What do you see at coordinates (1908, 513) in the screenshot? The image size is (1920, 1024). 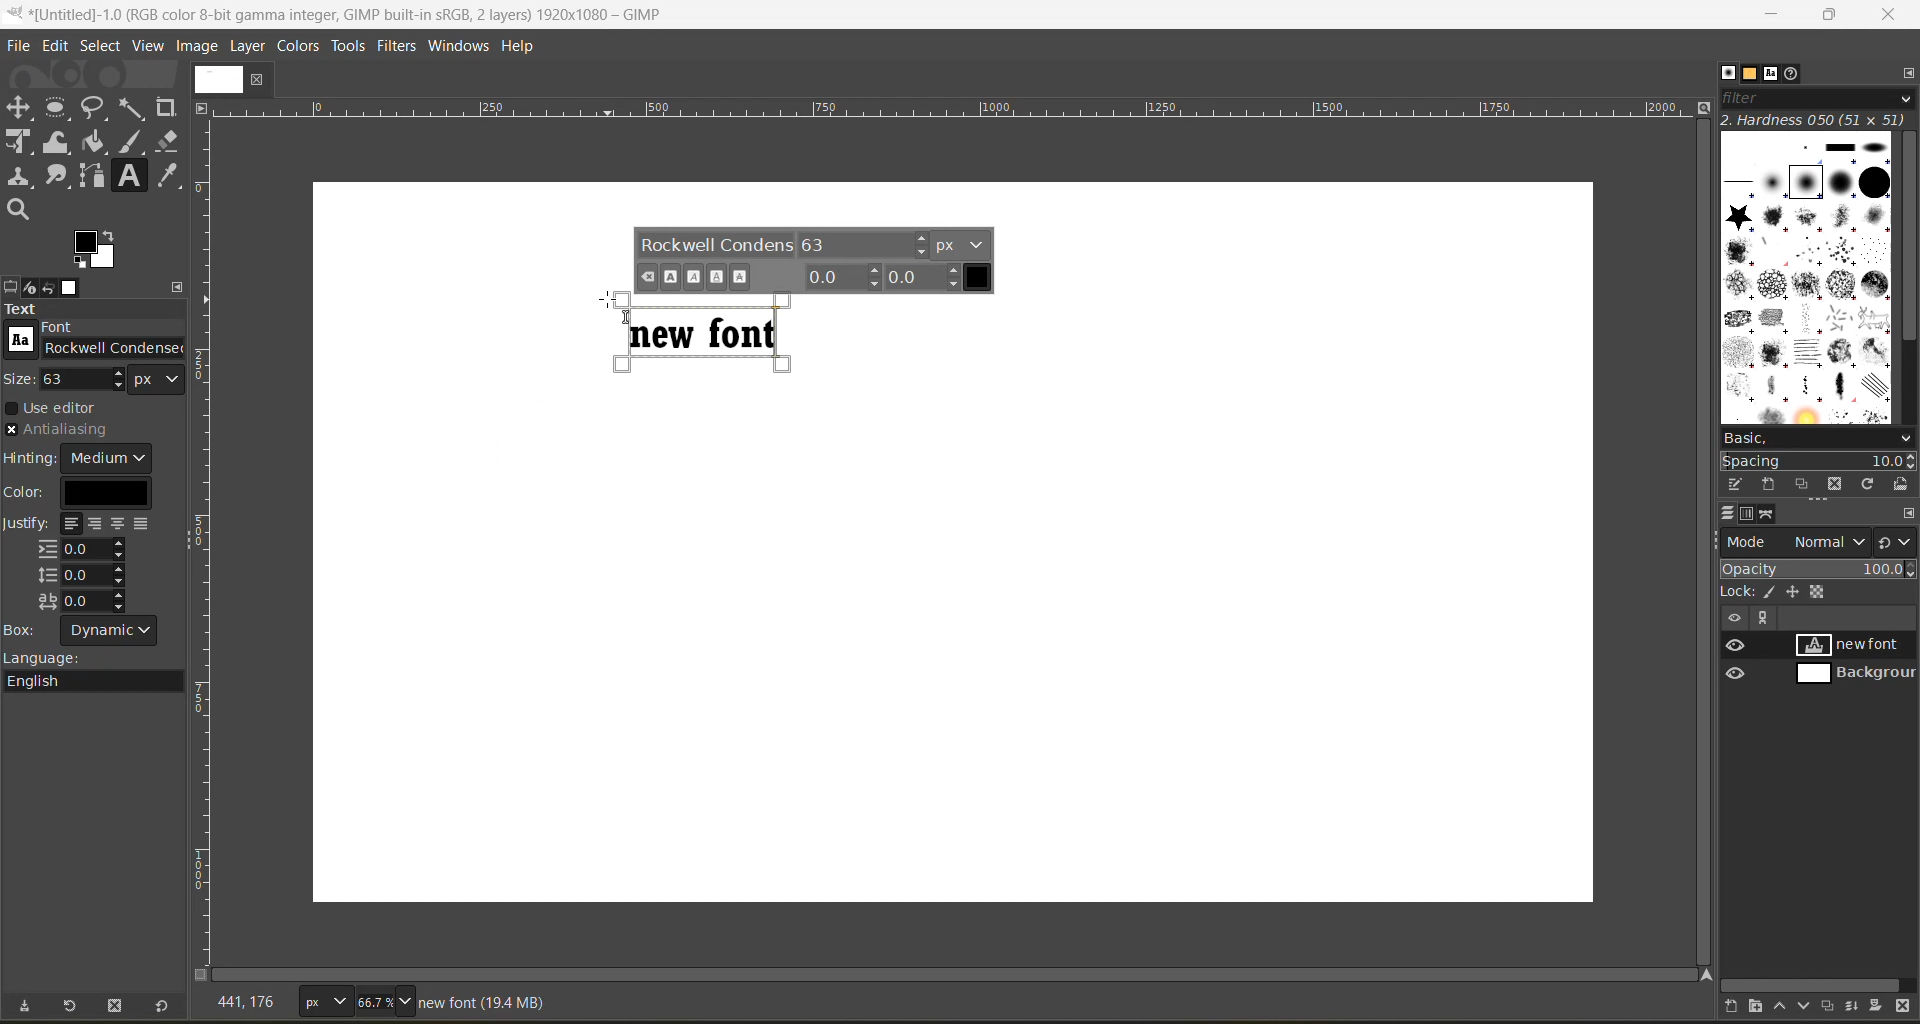 I see `configure` at bounding box center [1908, 513].